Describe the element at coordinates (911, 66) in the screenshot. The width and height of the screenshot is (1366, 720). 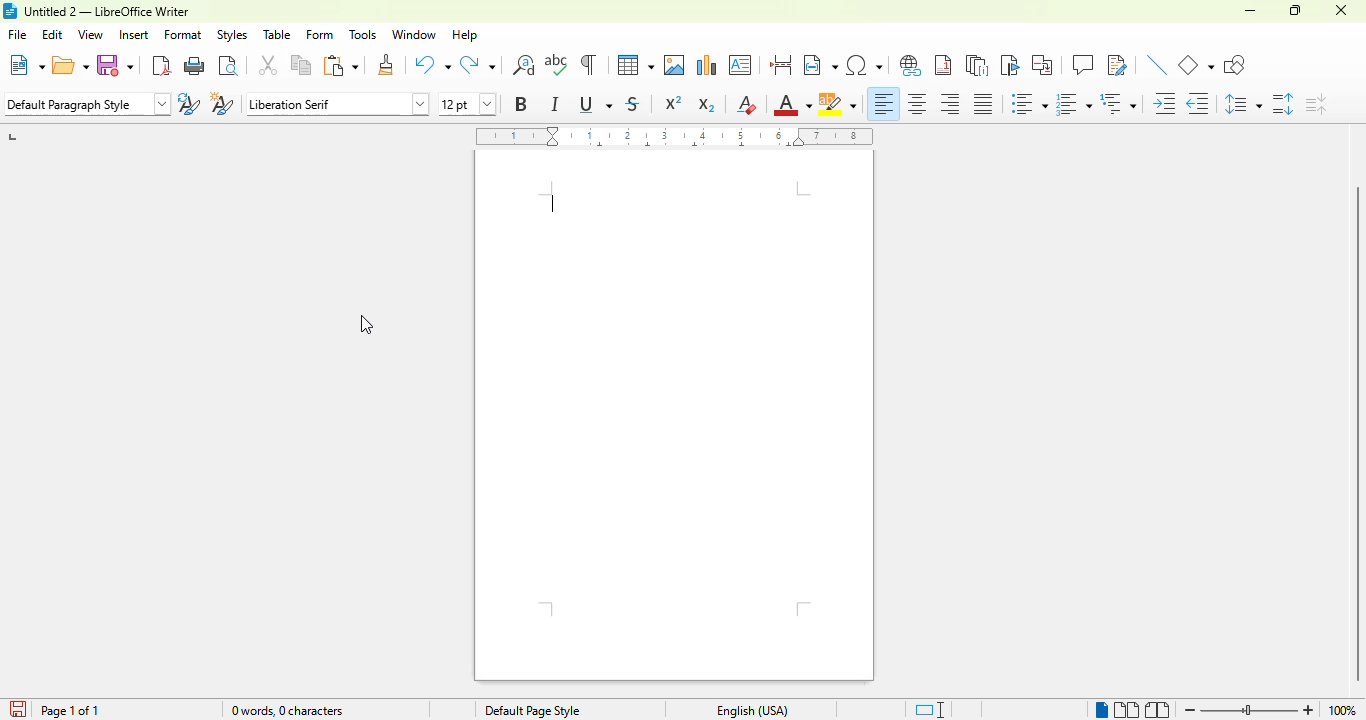
I see `insert hyperlink` at that location.